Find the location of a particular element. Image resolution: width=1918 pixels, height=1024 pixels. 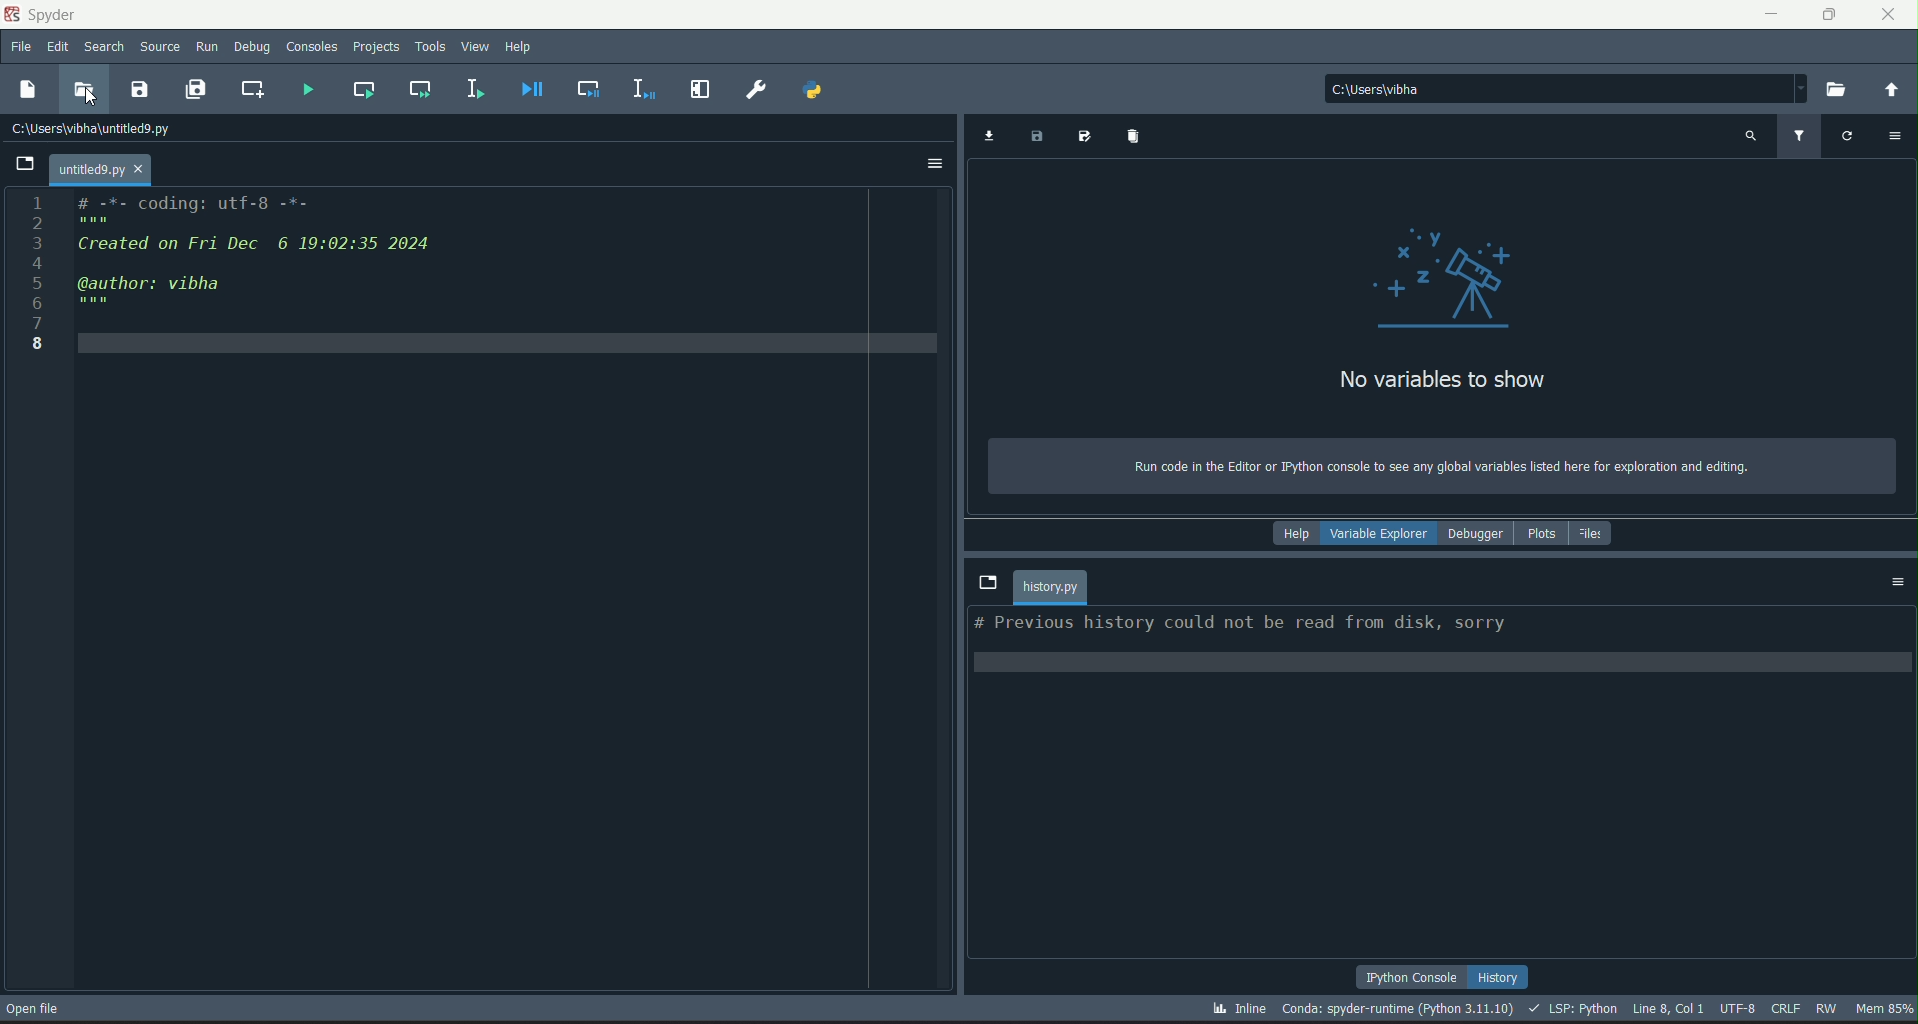

text is located at coordinates (1240, 625).